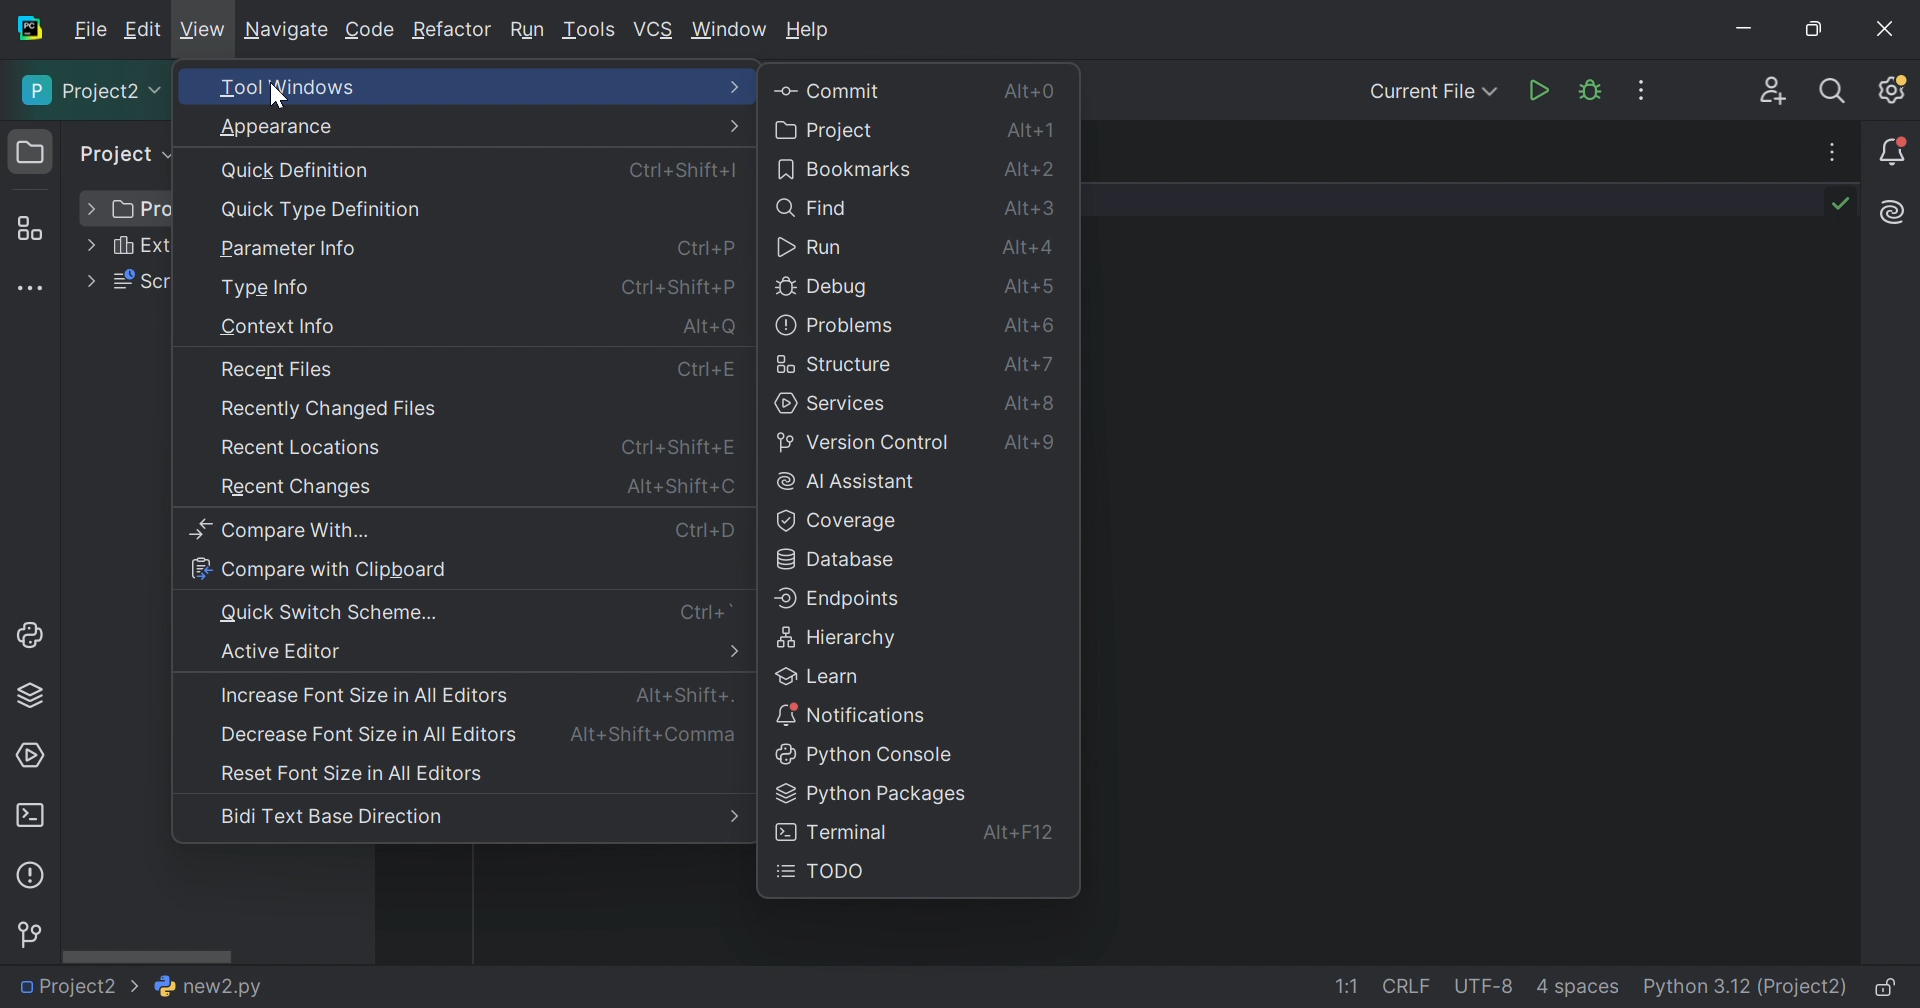 The width and height of the screenshot is (1920, 1008). What do you see at coordinates (369, 736) in the screenshot?
I see `Decrease font size in all edotors` at bounding box center [369, 736].